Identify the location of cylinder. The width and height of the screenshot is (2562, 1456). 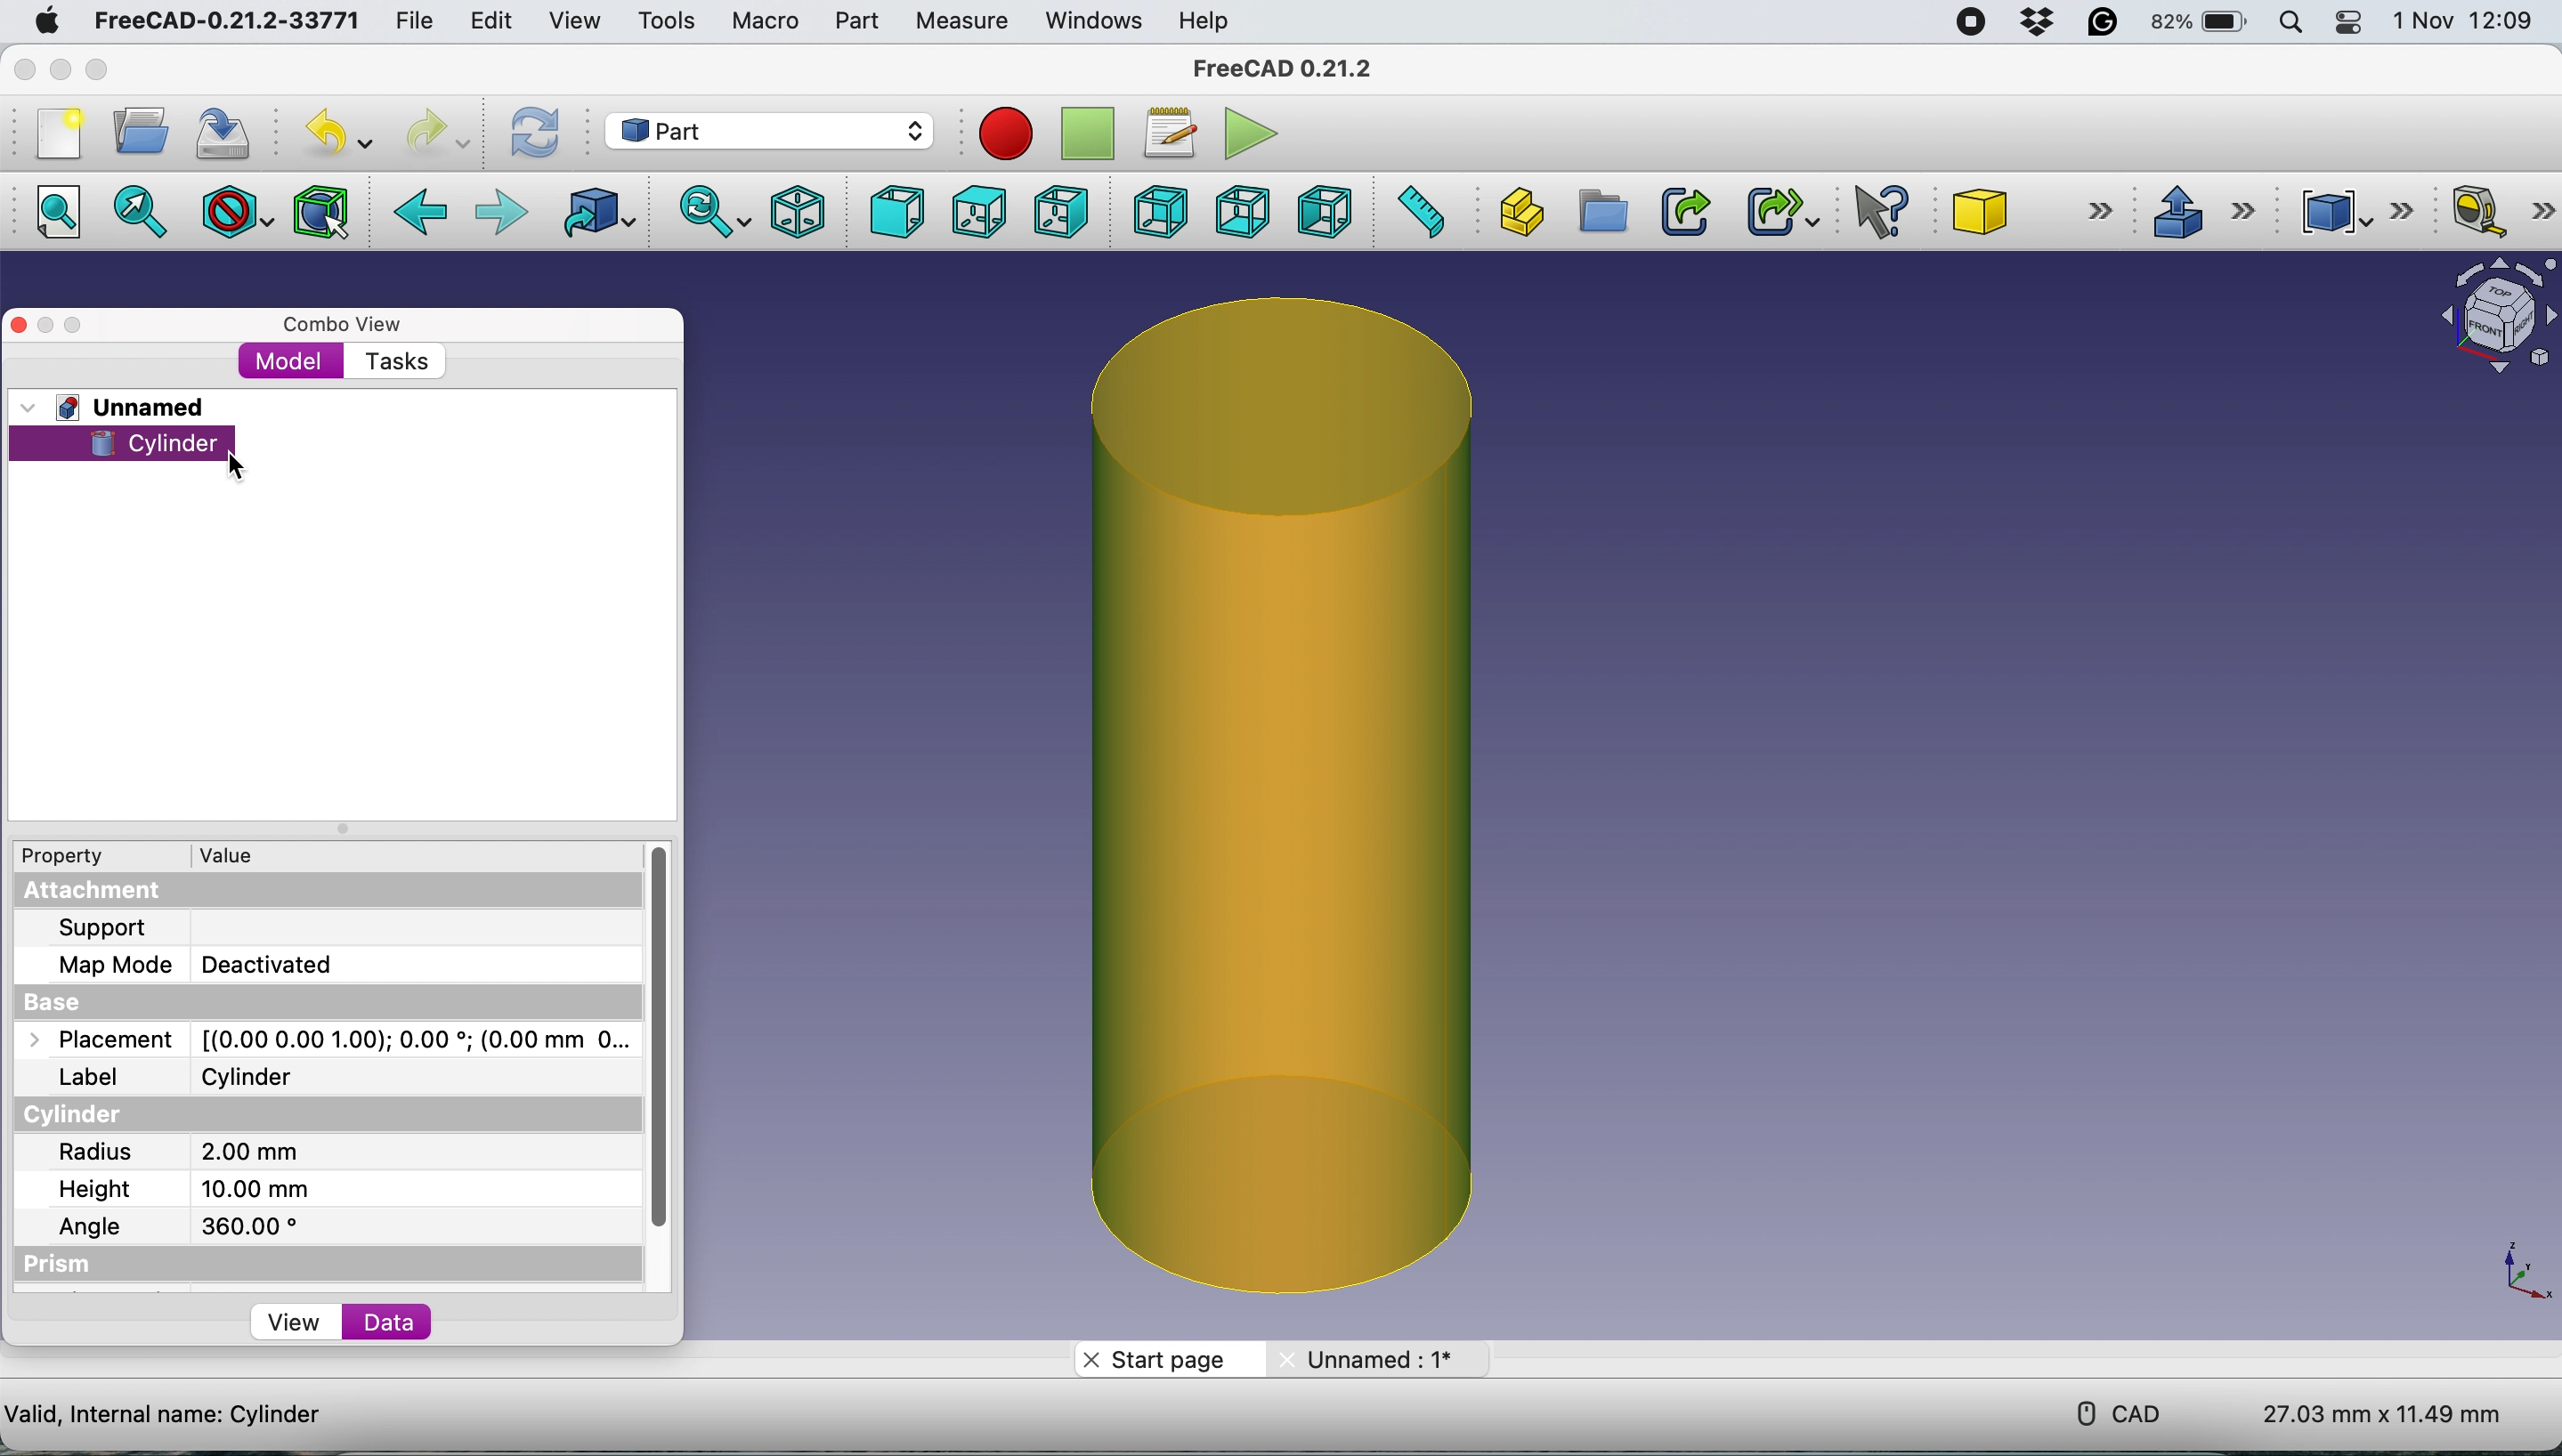
(82, 1116).